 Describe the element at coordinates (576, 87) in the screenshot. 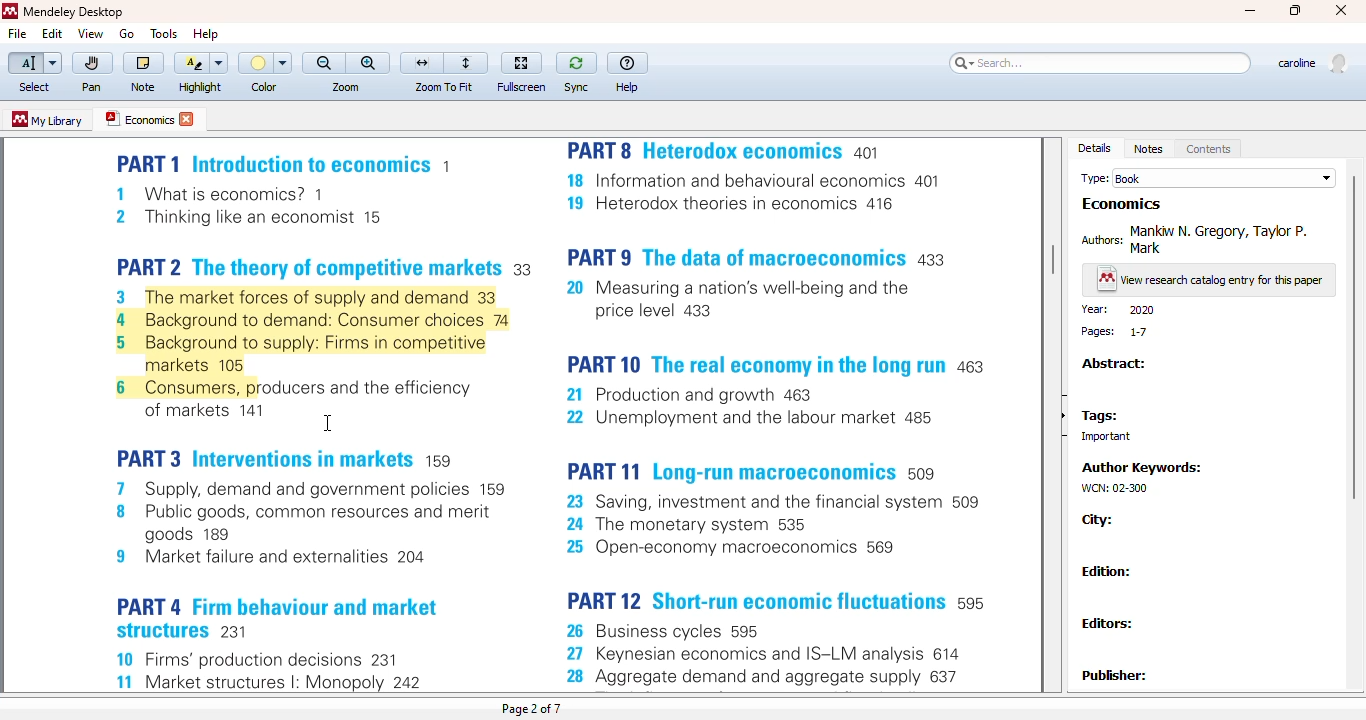

I see `sync` at that location.